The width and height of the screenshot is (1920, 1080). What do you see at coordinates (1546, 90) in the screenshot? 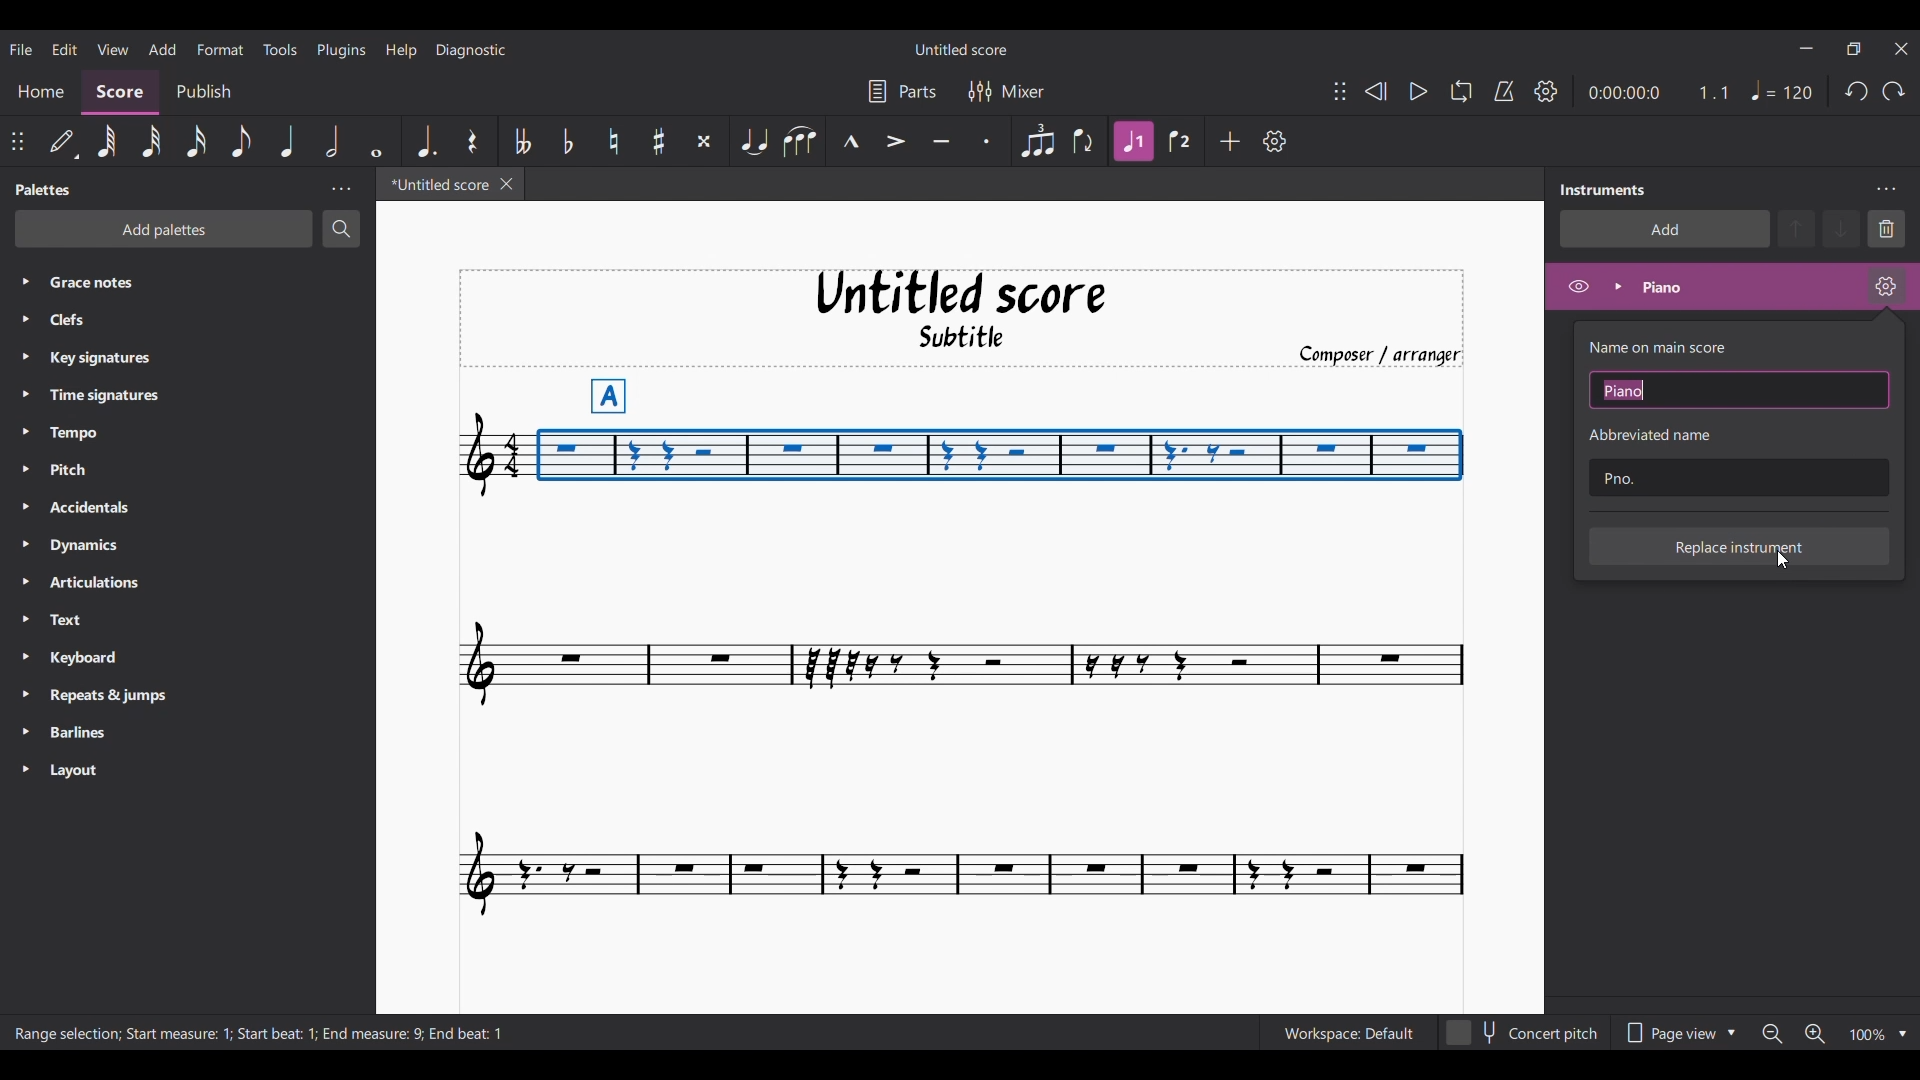
I see `Playback settings` at bounding box center [1546, 90].